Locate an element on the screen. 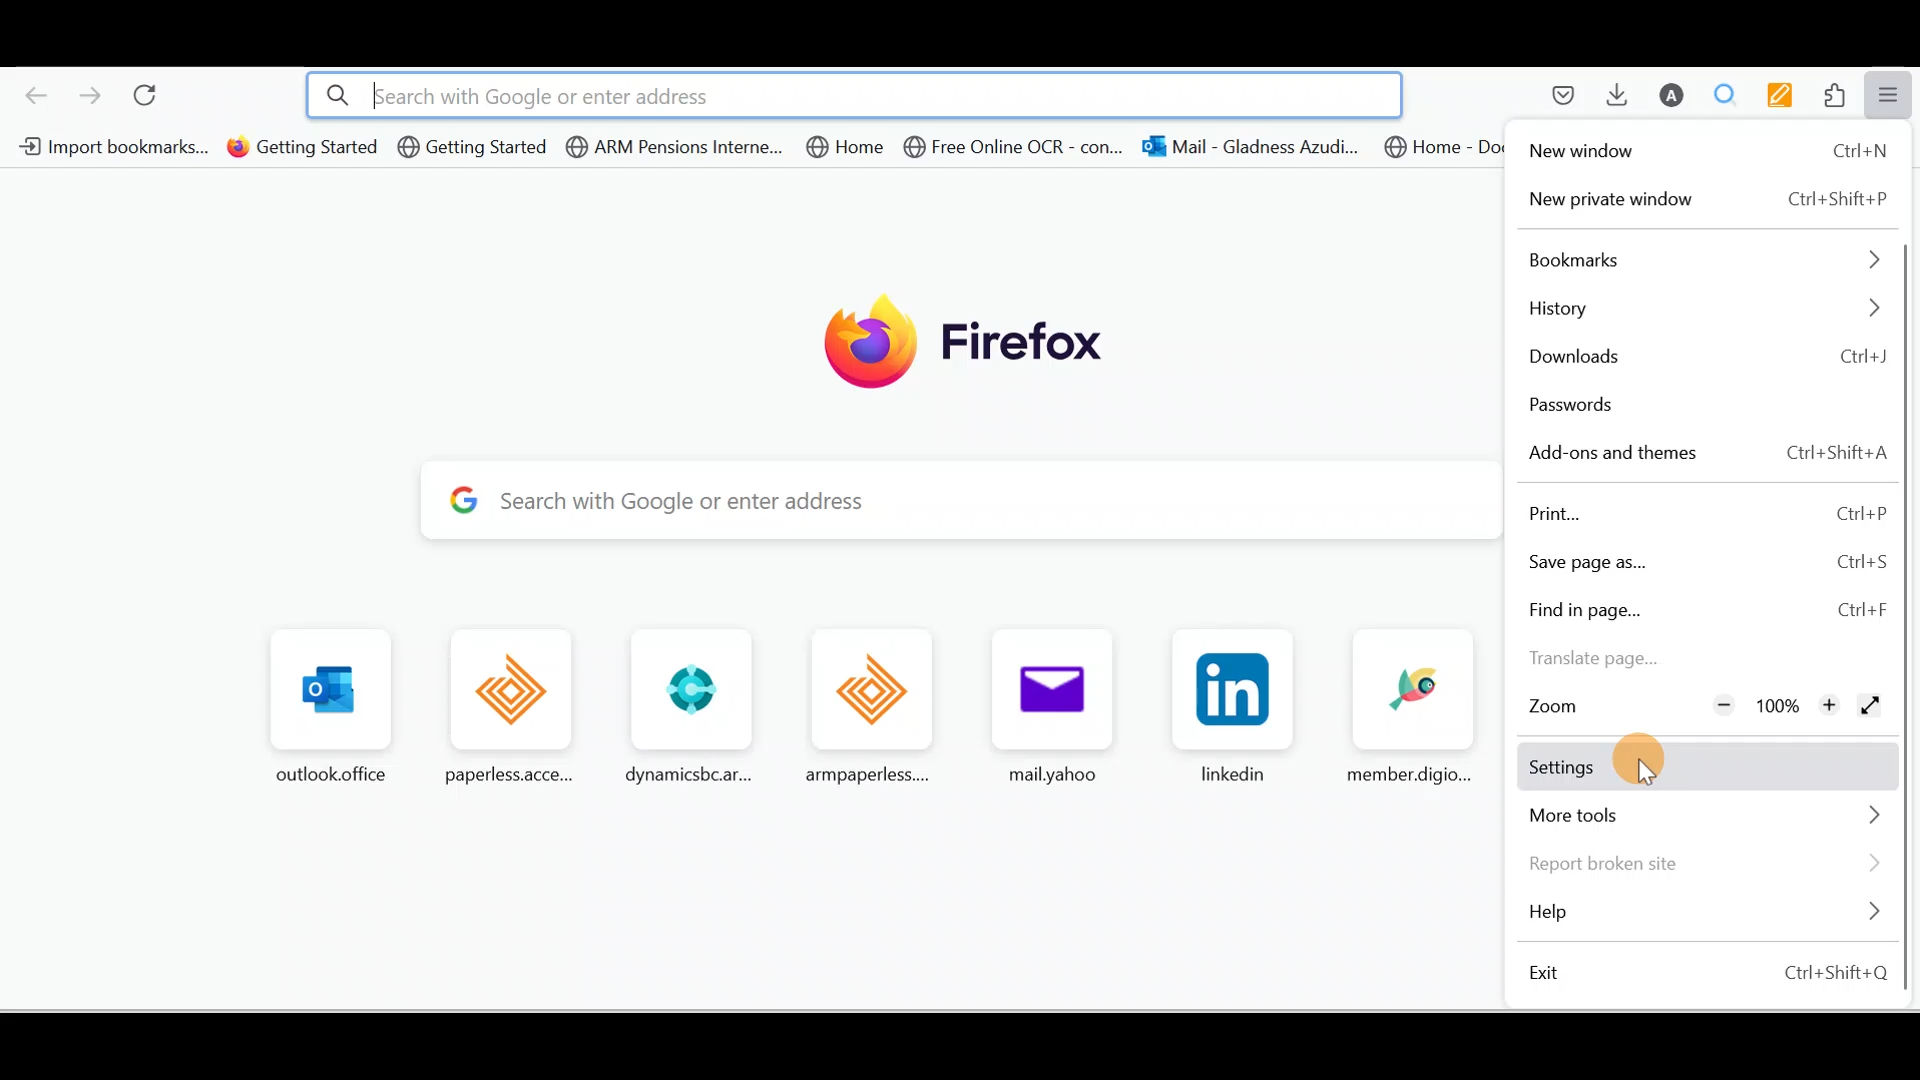 Image resolution: width=1920 pixels, height=1080 pixels. Translate page is located at coordinates (1600, 663).